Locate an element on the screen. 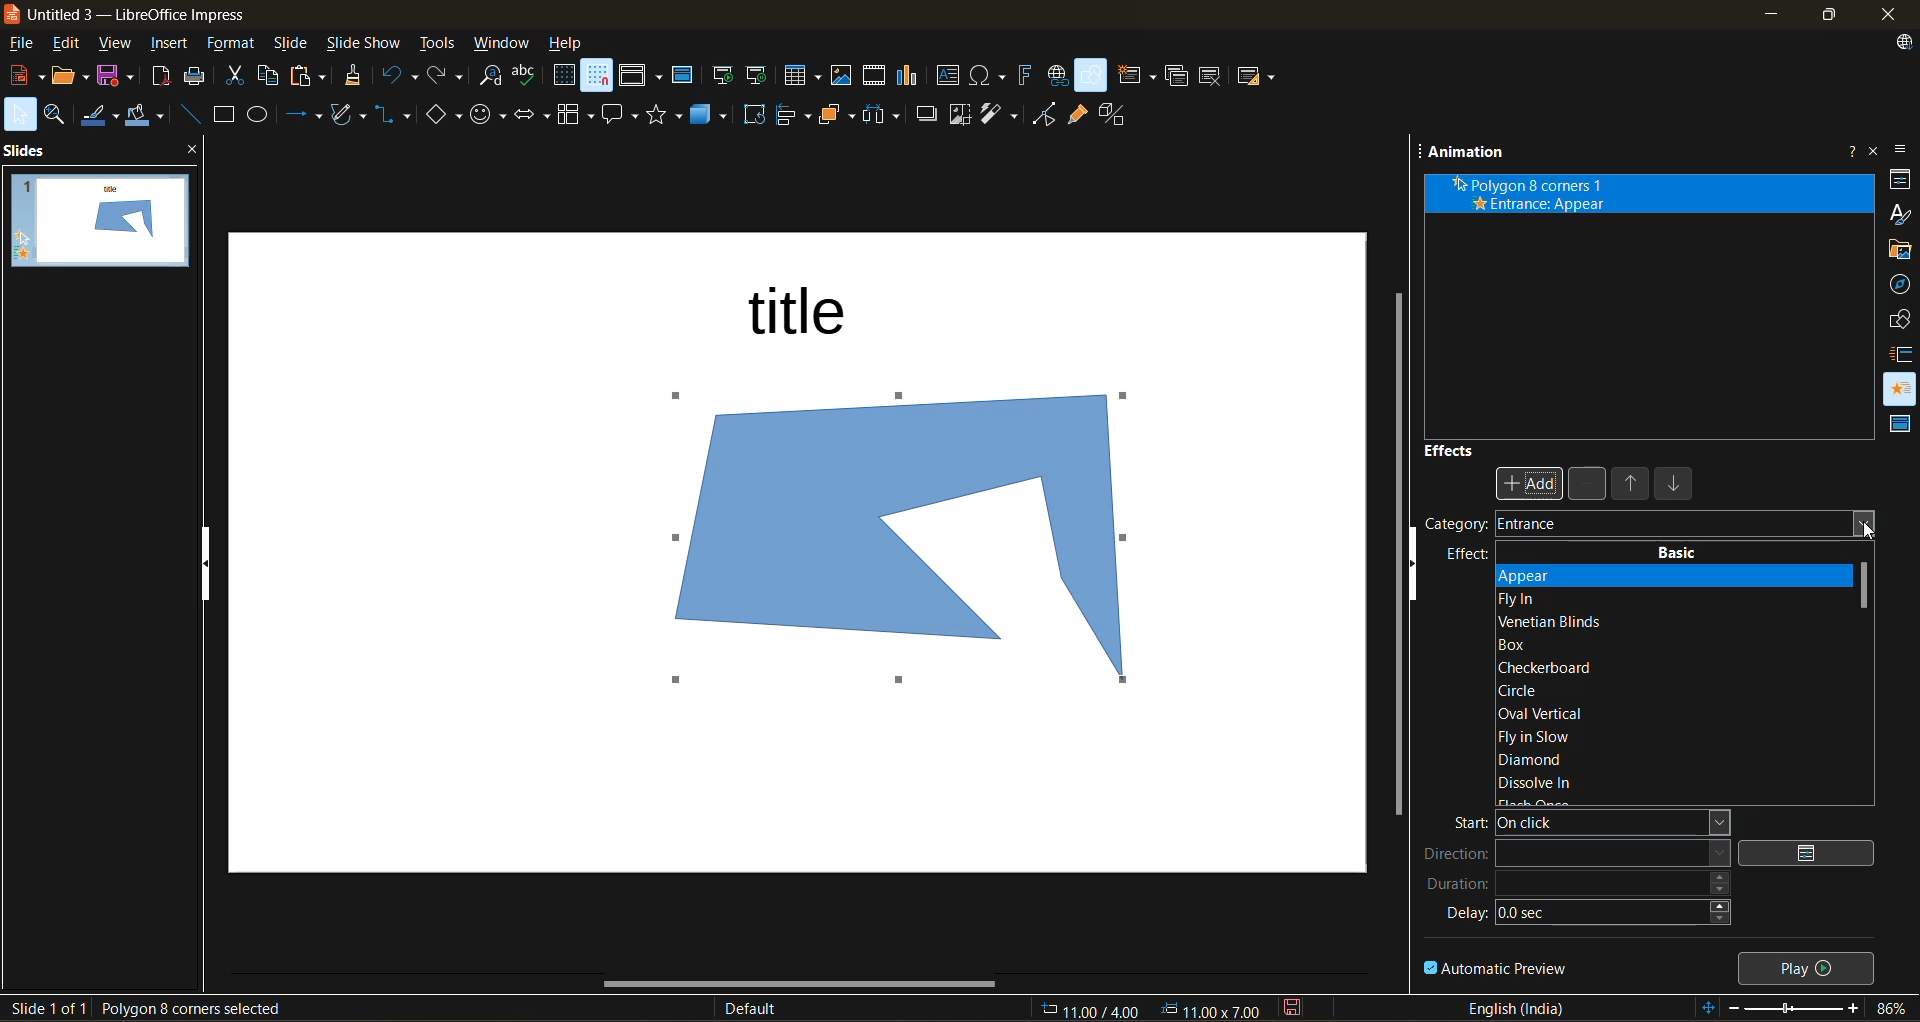 The height and width of the screenshot is (1022, 1920). close pane is located at coordinates (199, 152).